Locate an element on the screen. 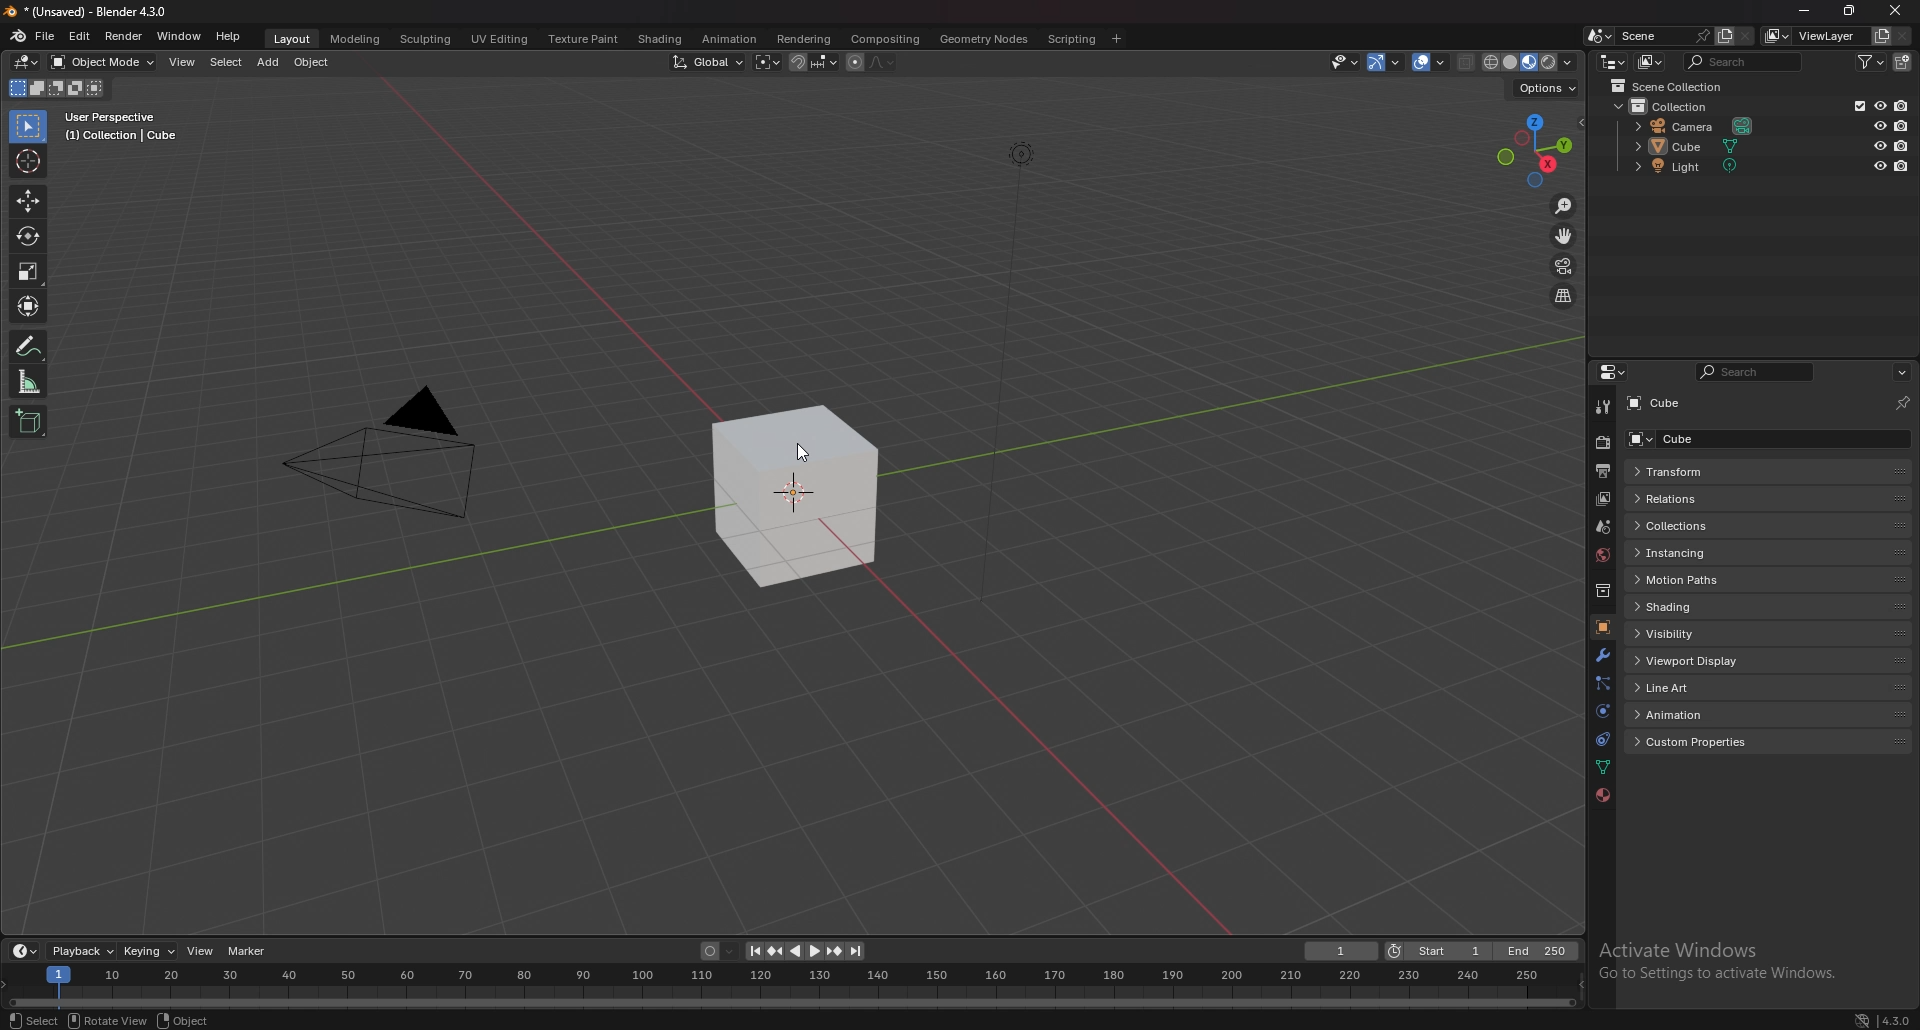  window is located at coordinates (178, 36).